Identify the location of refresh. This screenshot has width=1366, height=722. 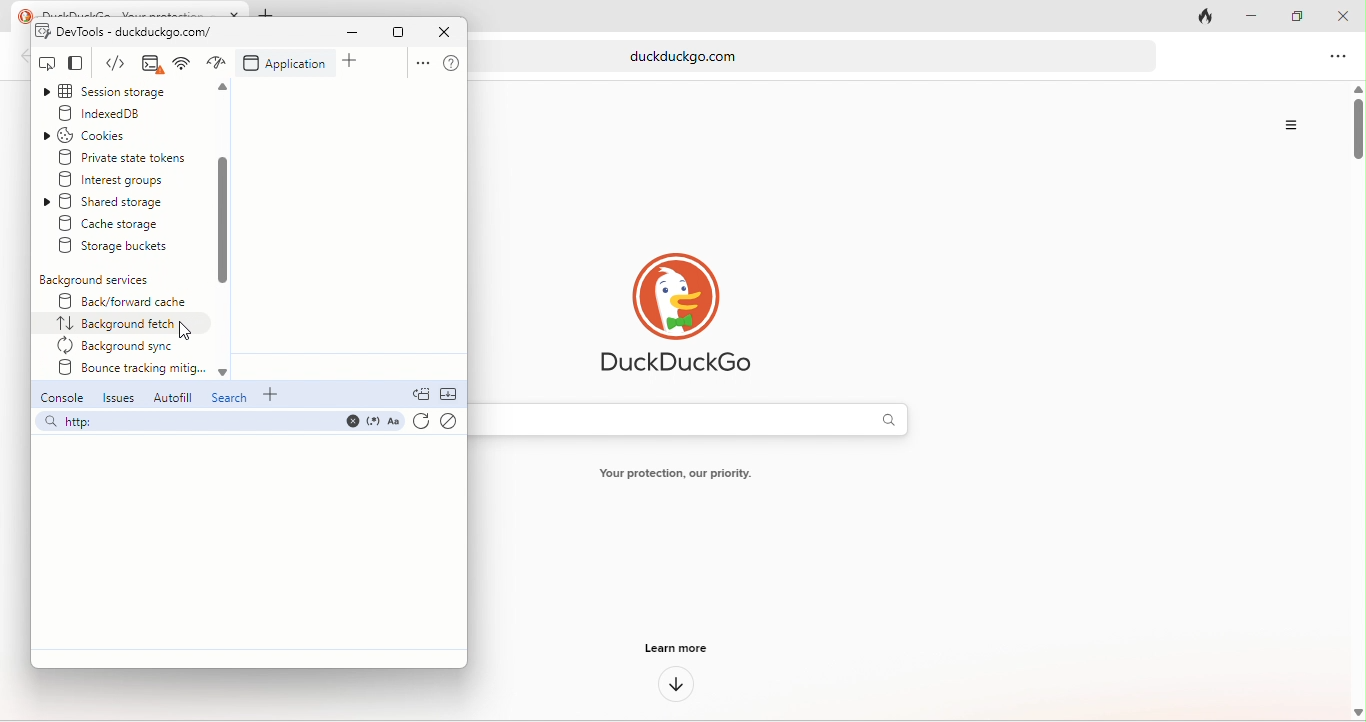
(421, 424).